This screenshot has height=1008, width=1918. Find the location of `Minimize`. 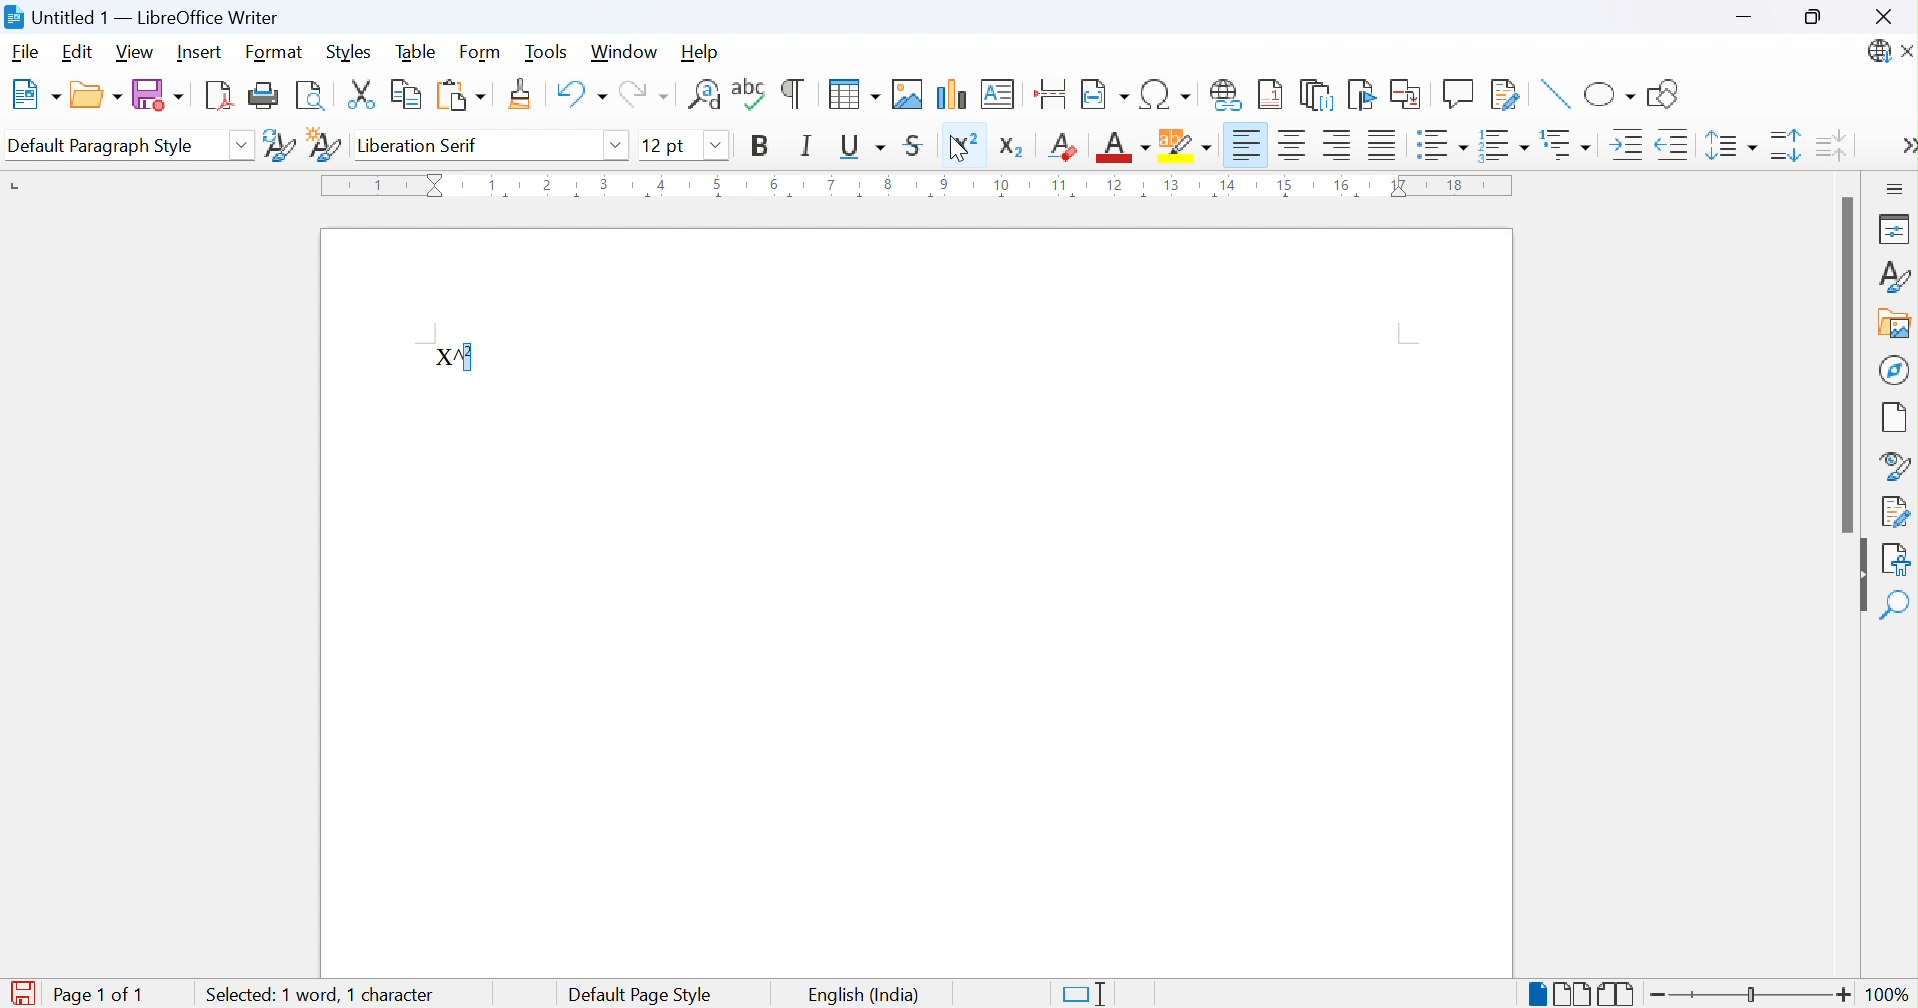

Minimize is located at coordinates (1744, 19).